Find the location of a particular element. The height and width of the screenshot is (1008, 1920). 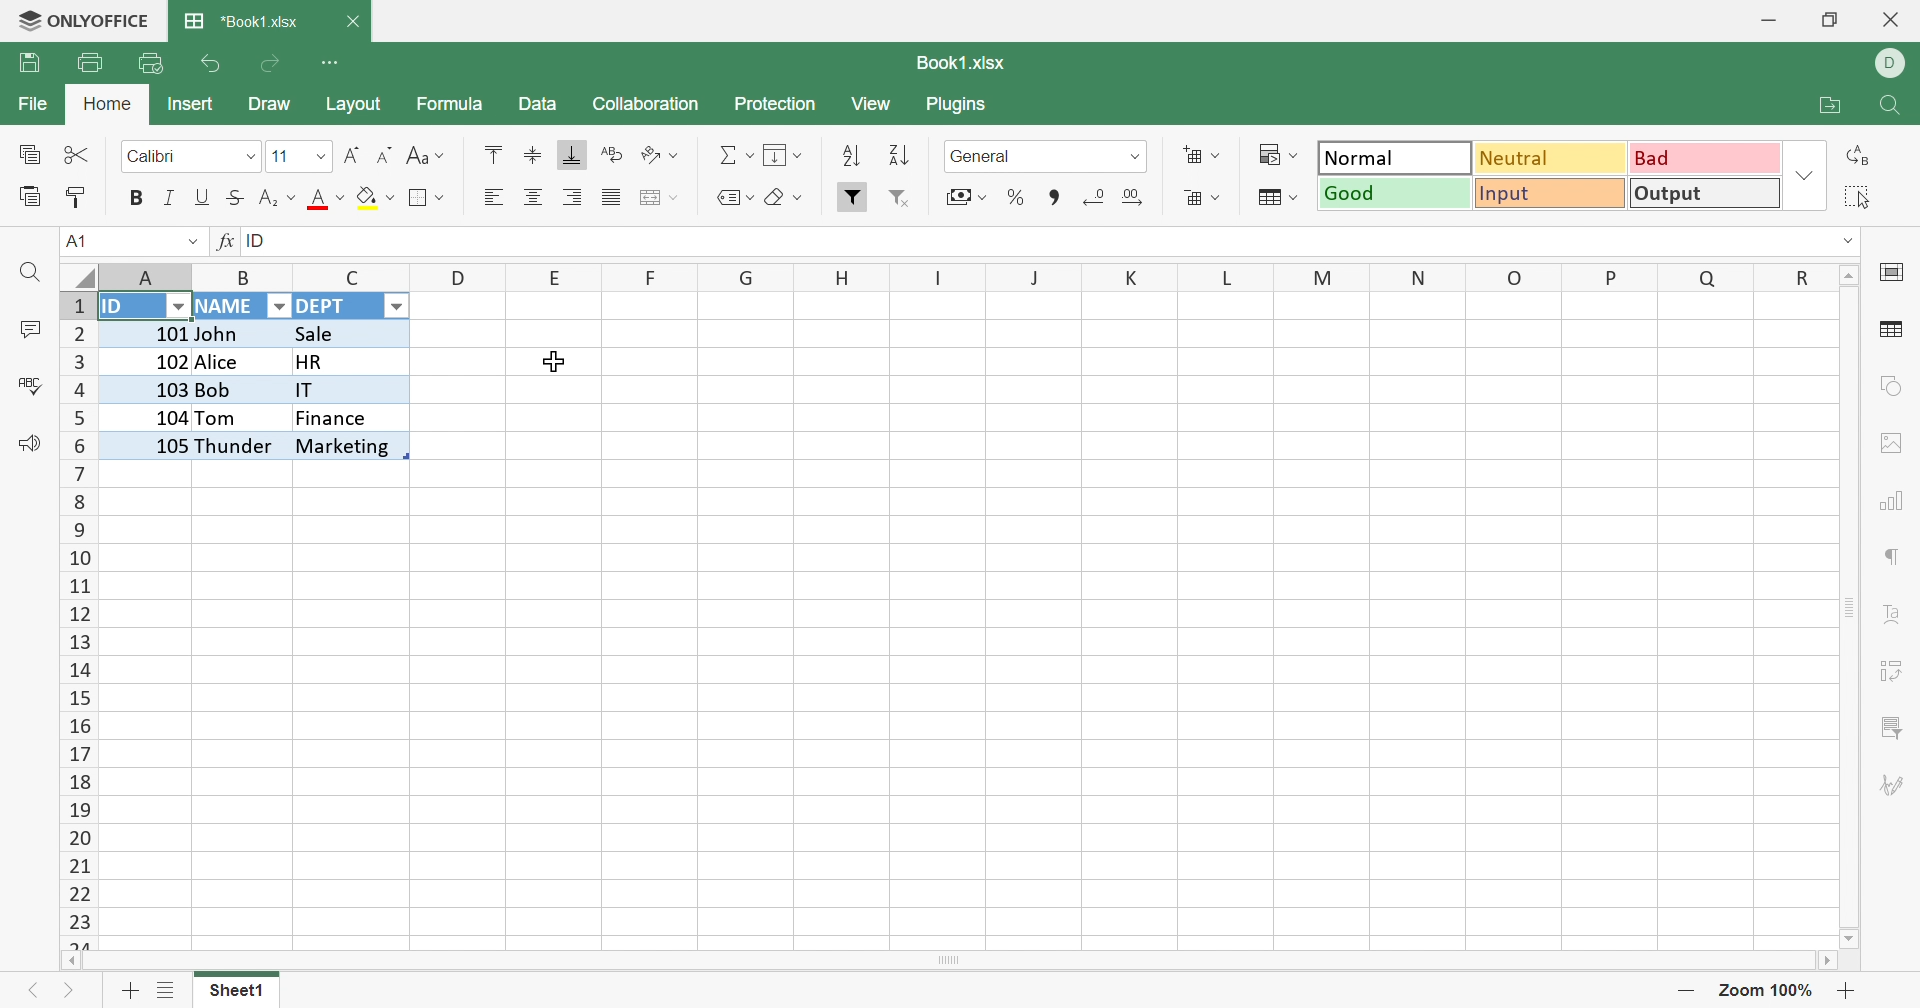

Conditional formatting is located at coordinates (1276, 154).